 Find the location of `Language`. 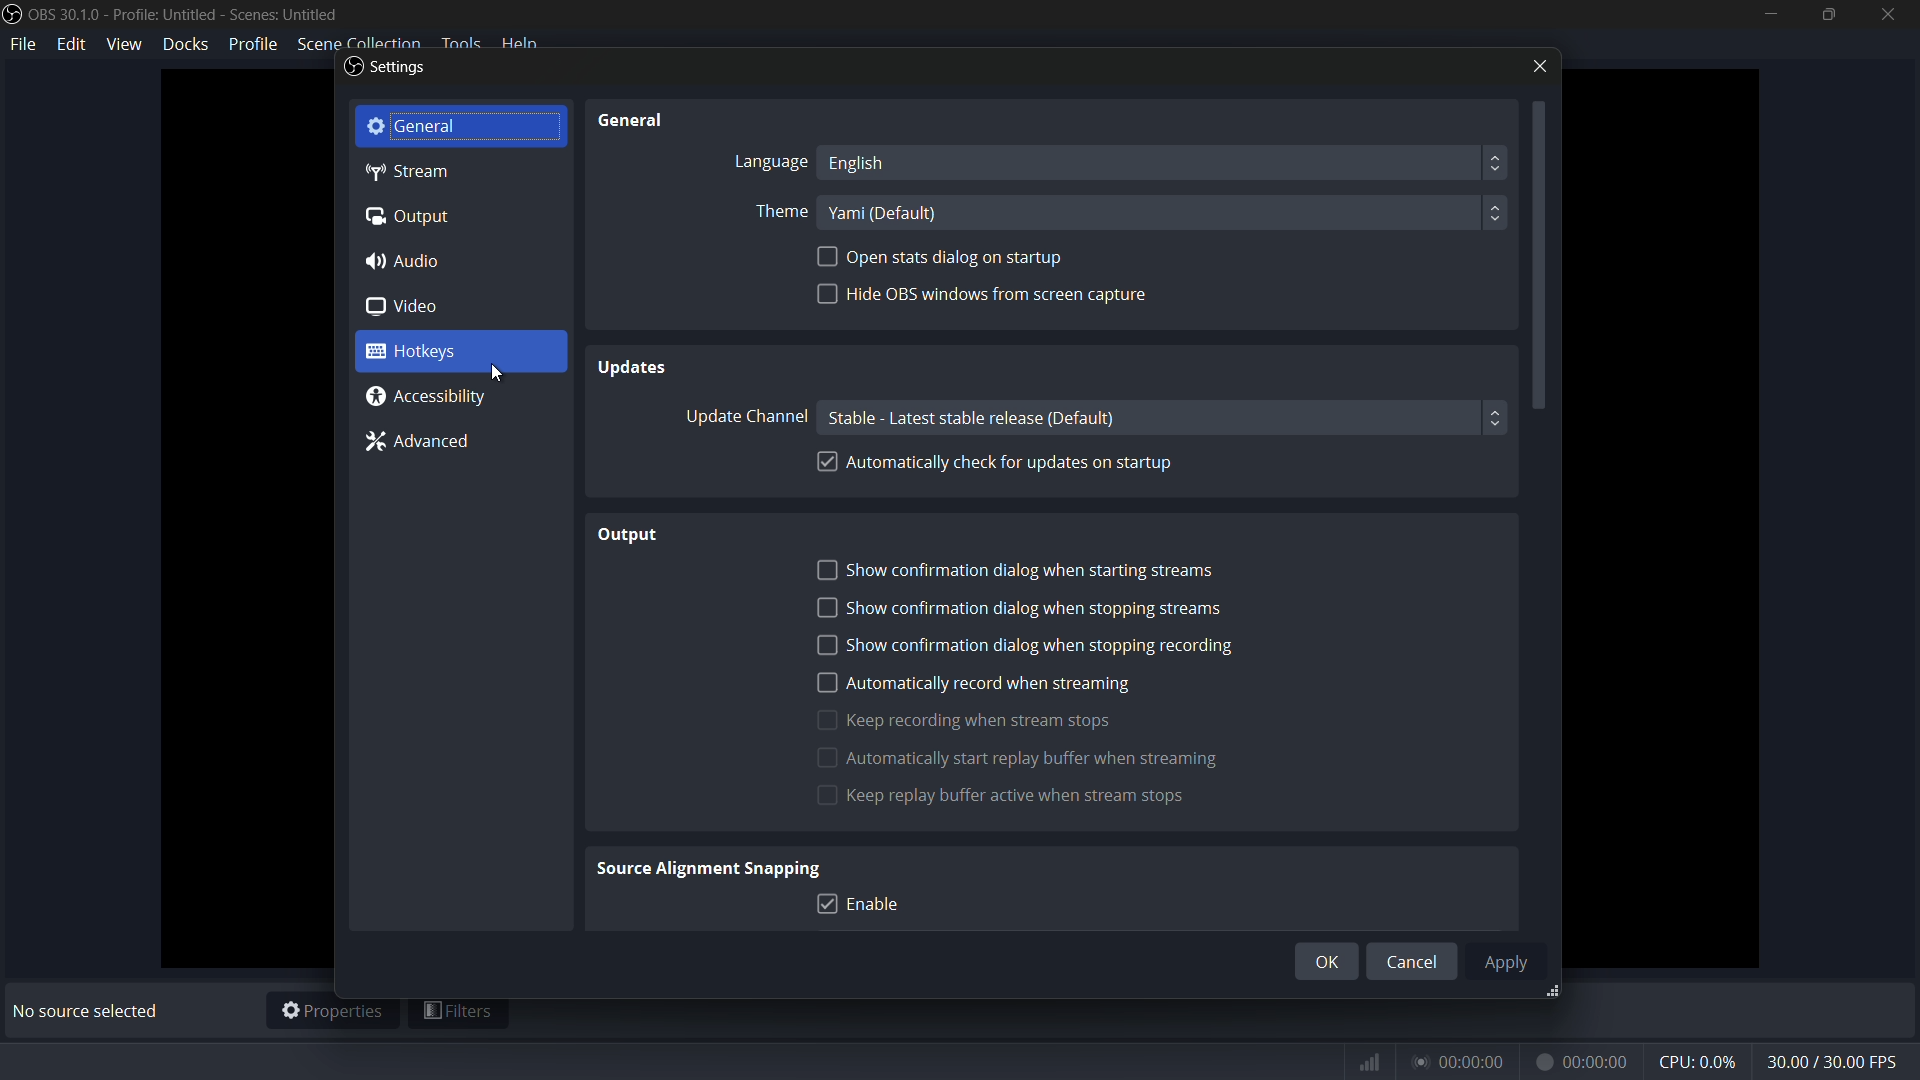

Language is located at coordinates (769, 163).